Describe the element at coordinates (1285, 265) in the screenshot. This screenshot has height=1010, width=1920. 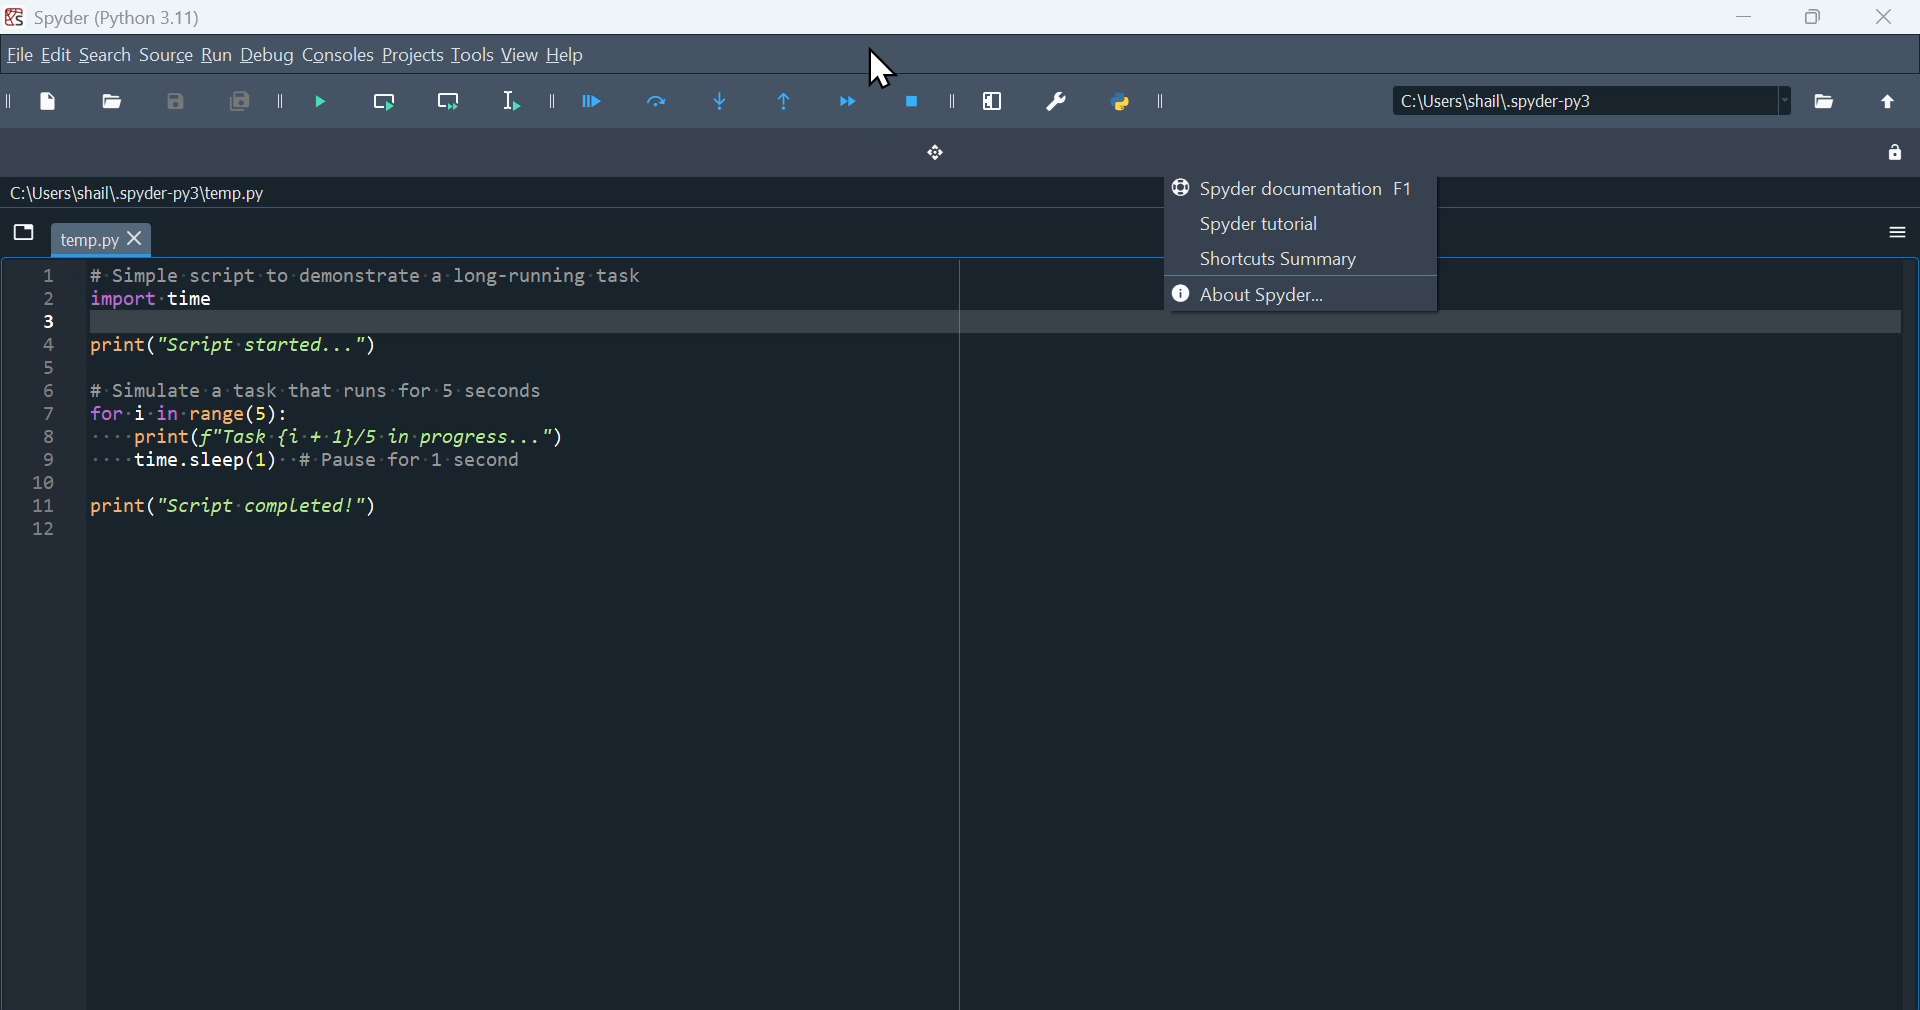
I see `Shortcuts summary` at that location.